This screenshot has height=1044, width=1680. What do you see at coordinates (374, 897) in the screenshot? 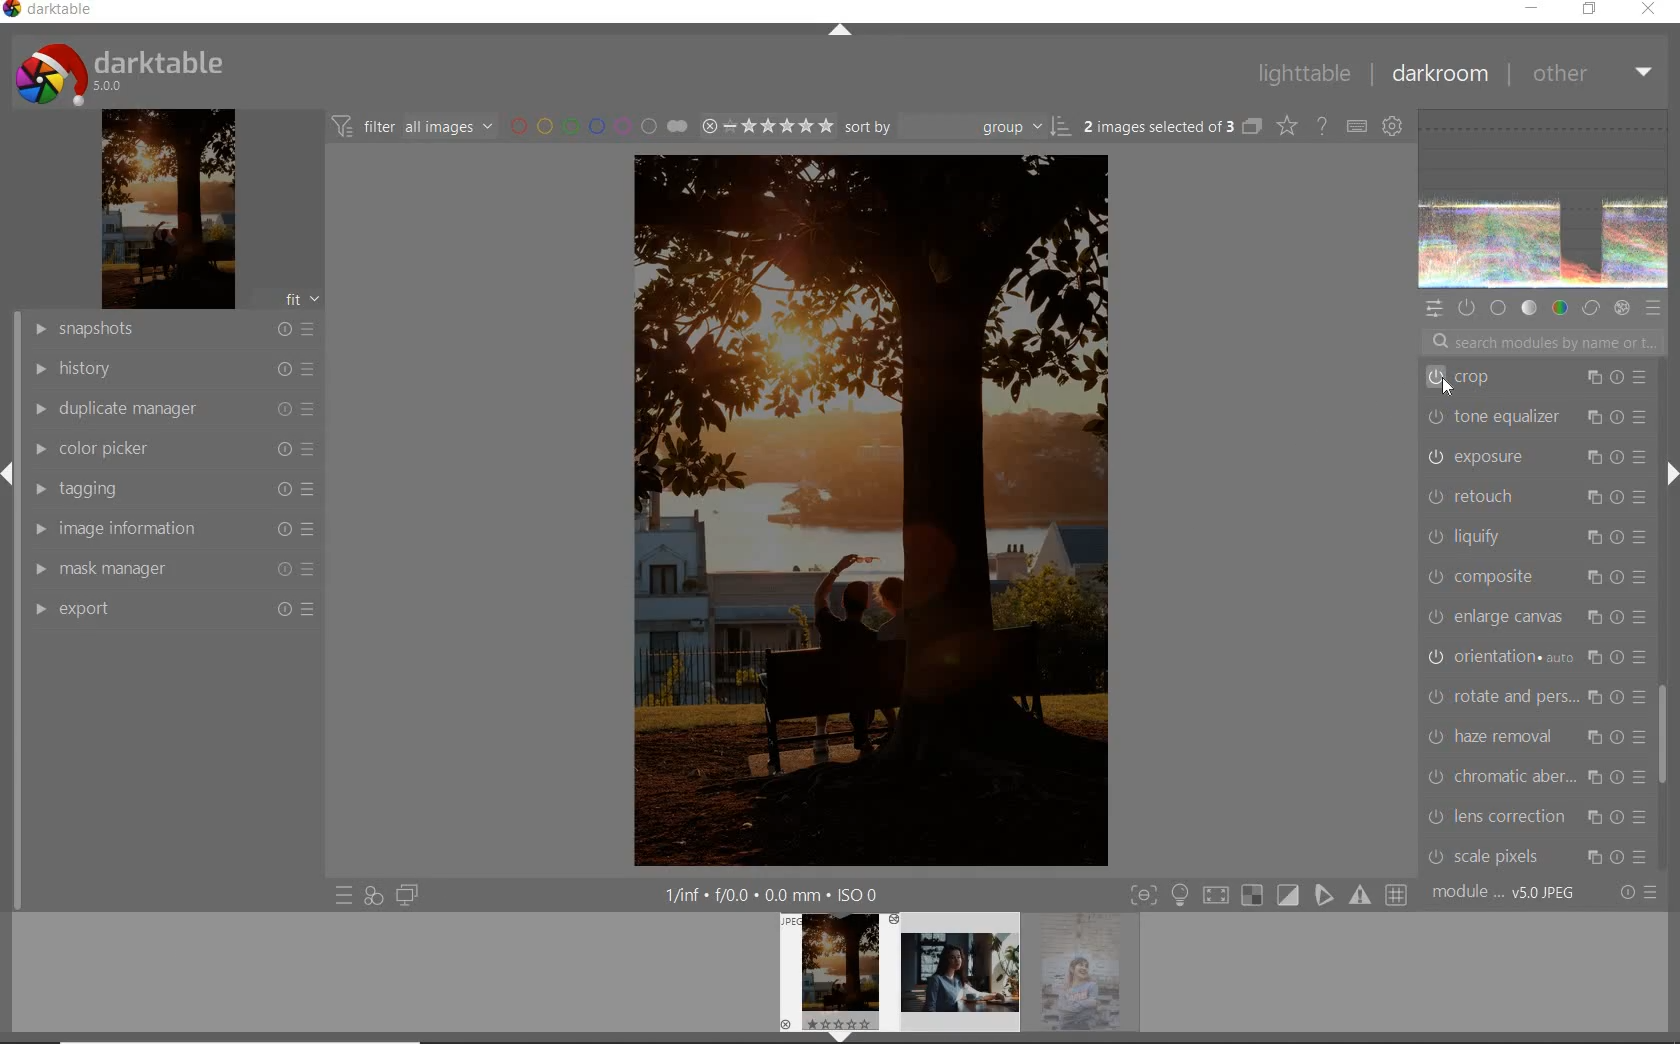
I see `quick access for applying any of your style` at bounding box center [374, 897].